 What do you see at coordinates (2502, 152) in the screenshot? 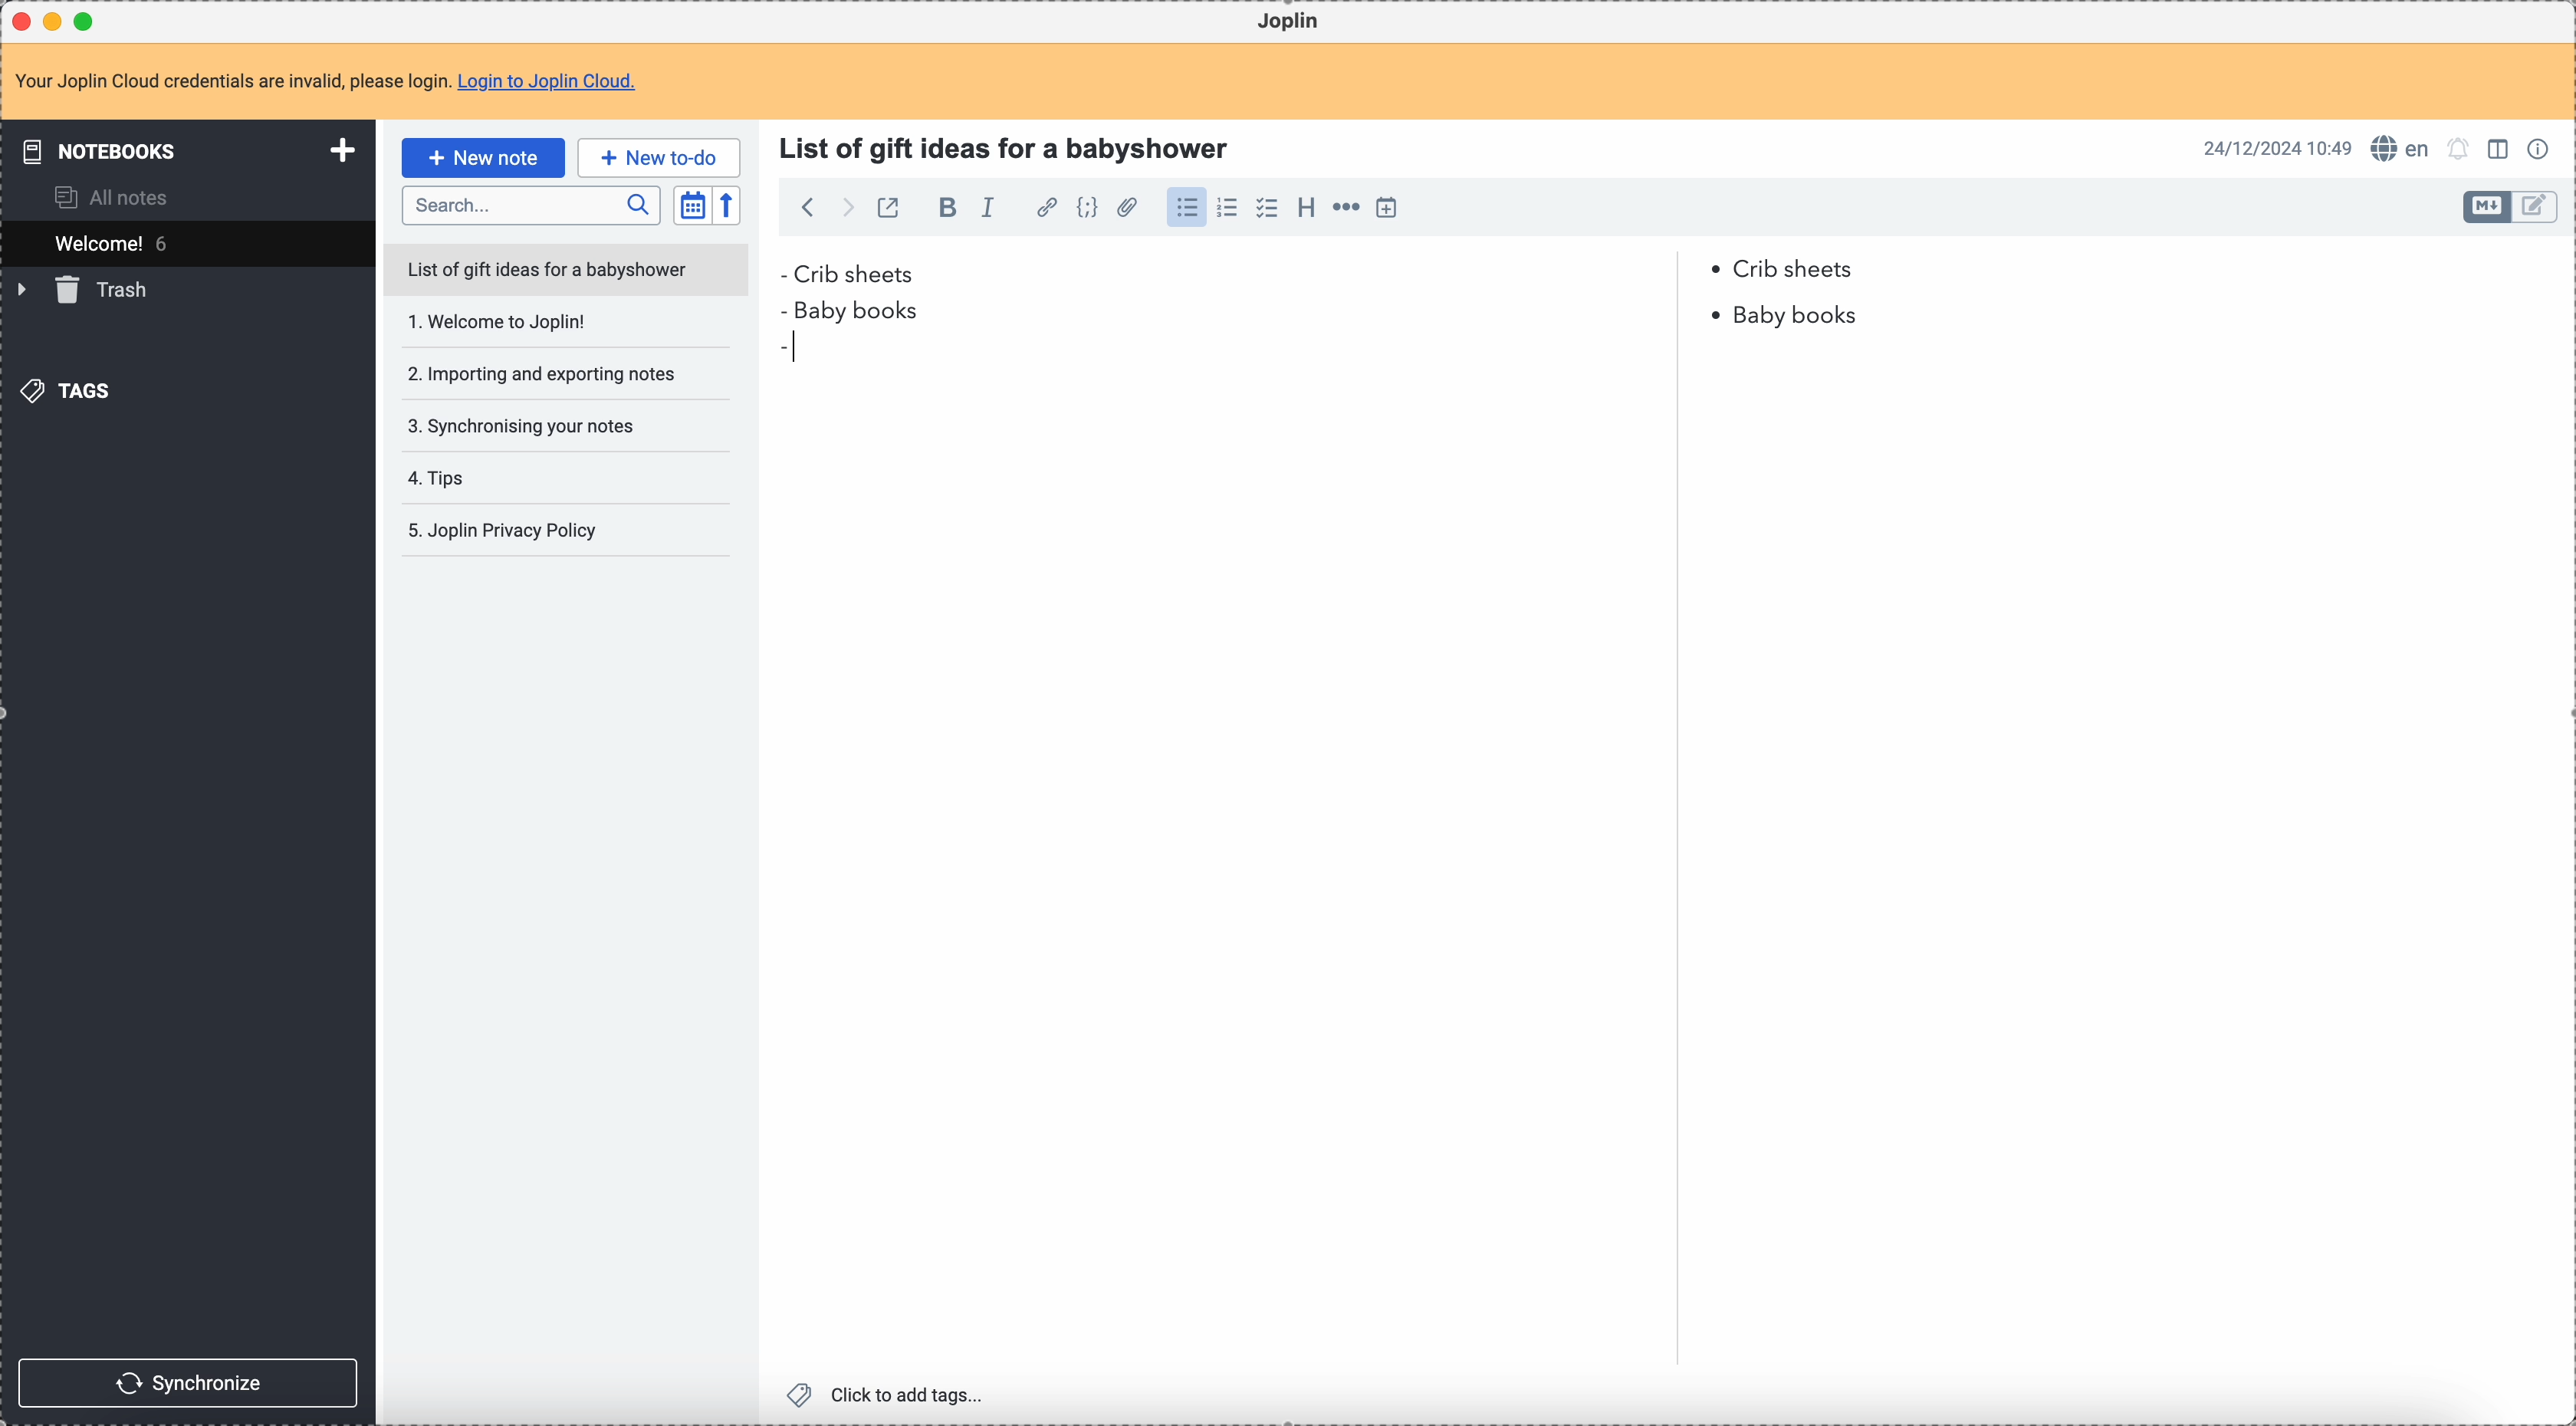
I see `toggle edit layout` at bounding box center [2502, 152].